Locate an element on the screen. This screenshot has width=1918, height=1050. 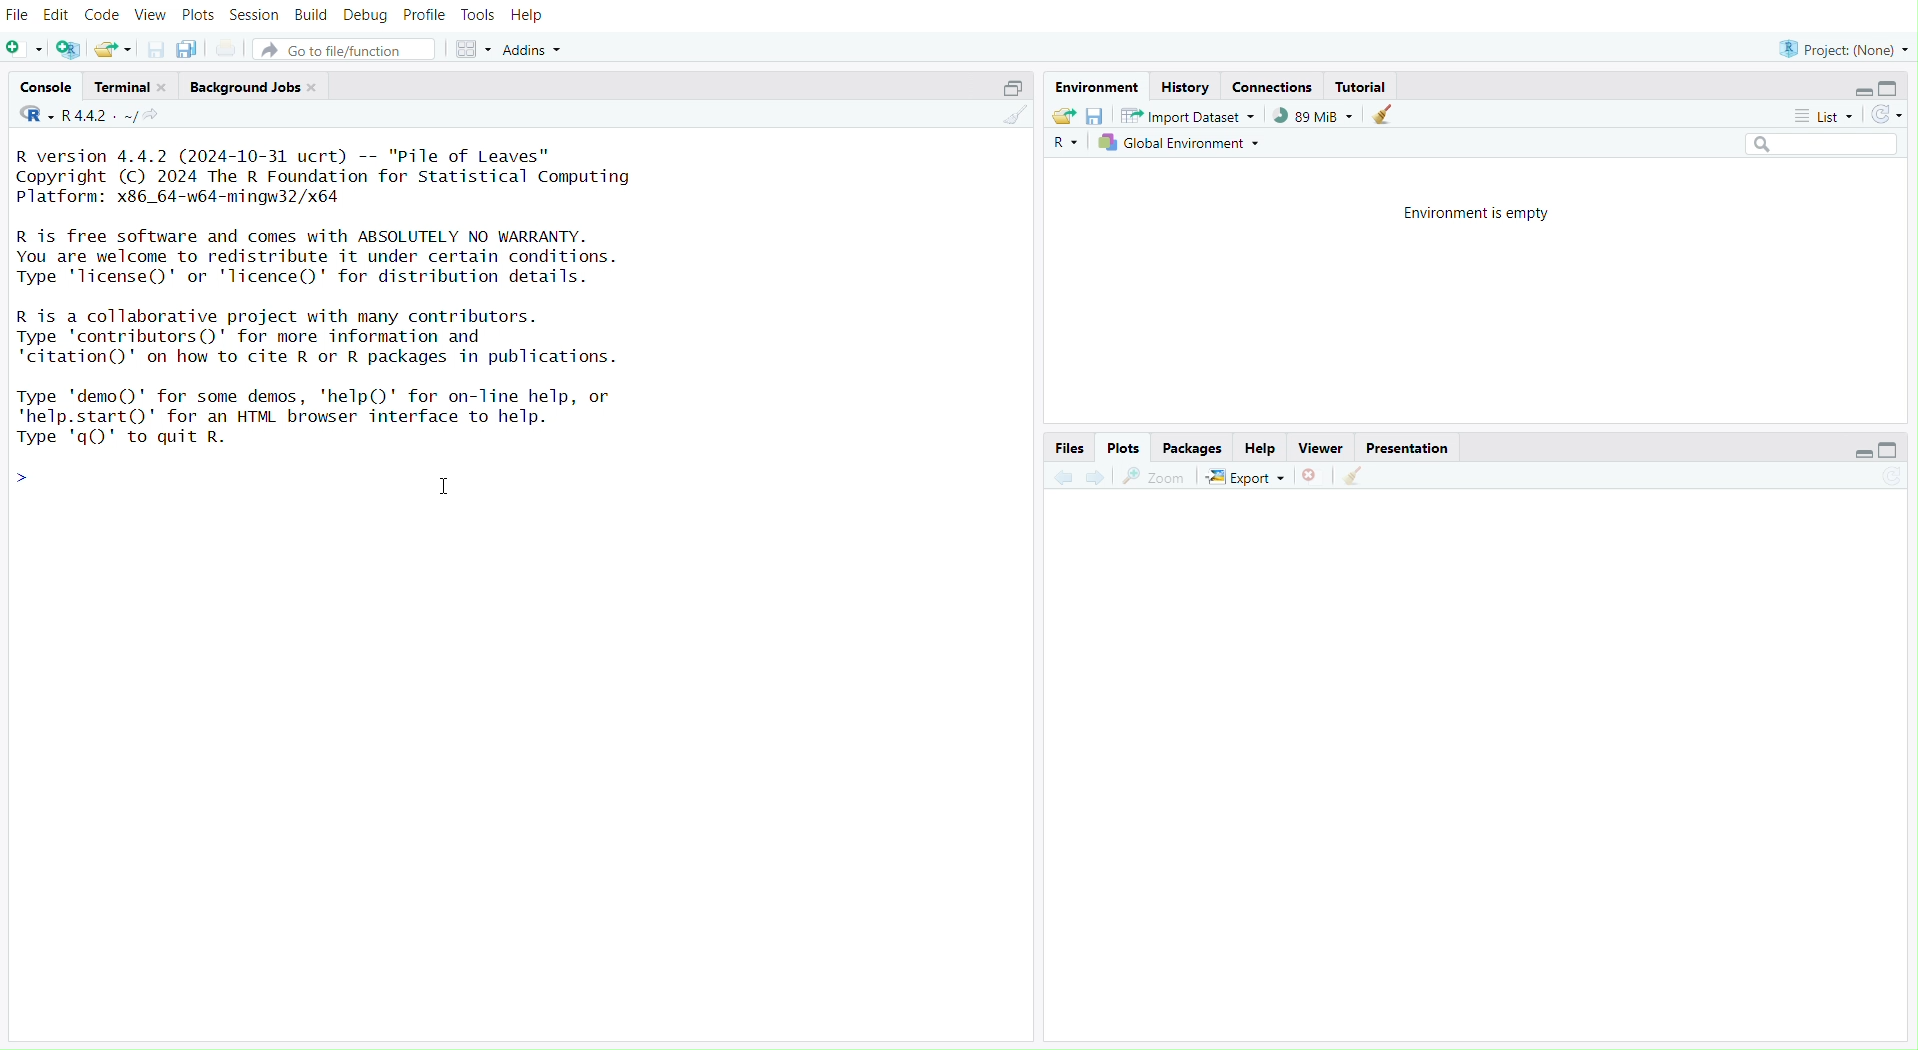
Terminal is located at coordinates (125, 89).